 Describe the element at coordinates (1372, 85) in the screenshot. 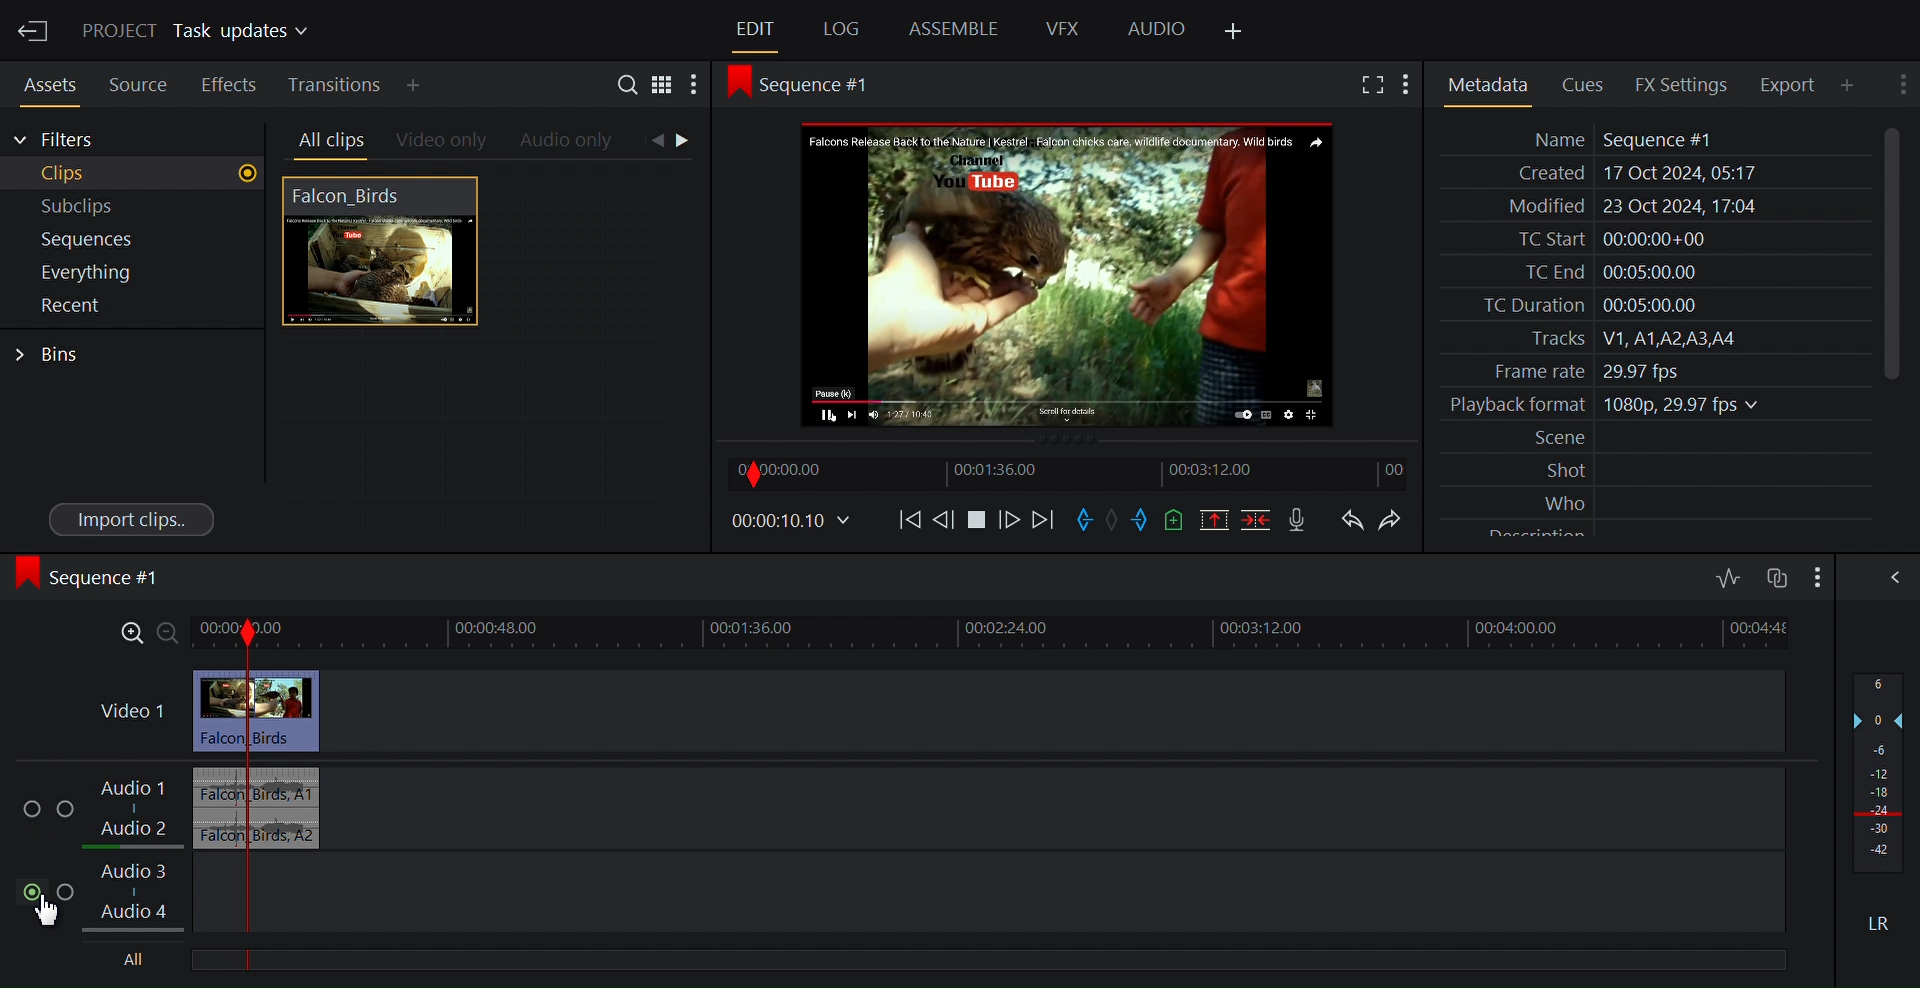

I see `Fullscreen` at that location.